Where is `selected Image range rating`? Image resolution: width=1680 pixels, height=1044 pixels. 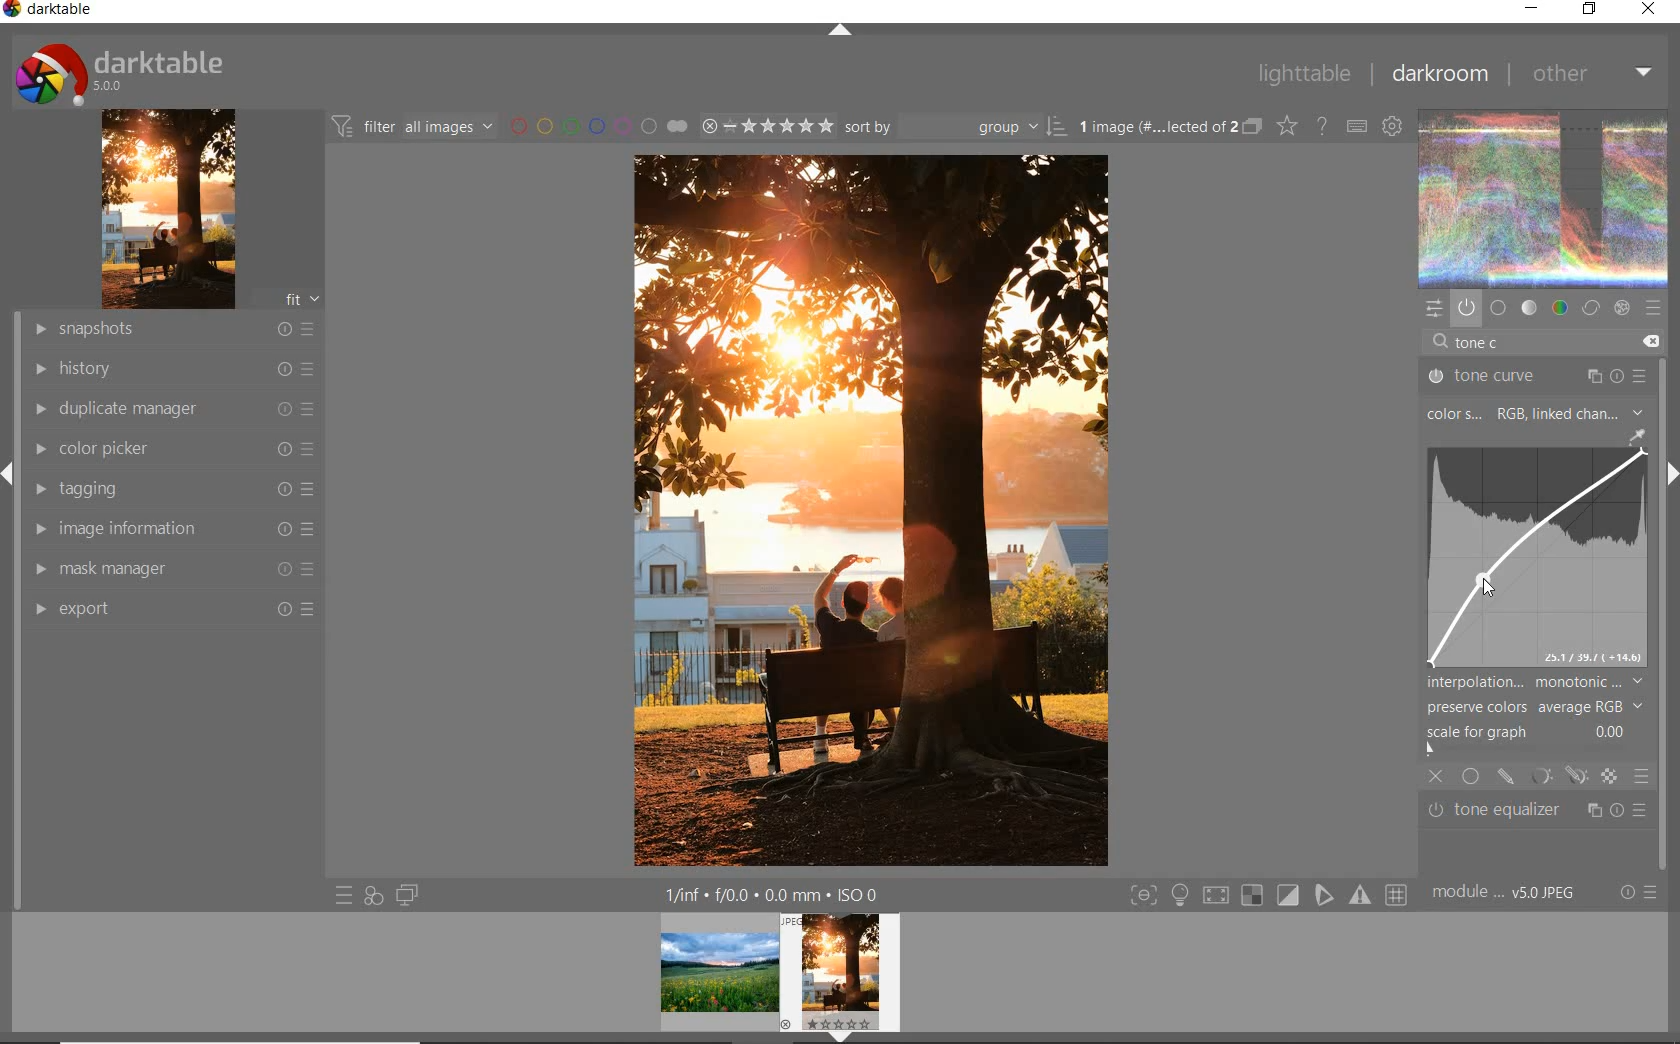
selected Image range rating is located at coordinates (767, 128).